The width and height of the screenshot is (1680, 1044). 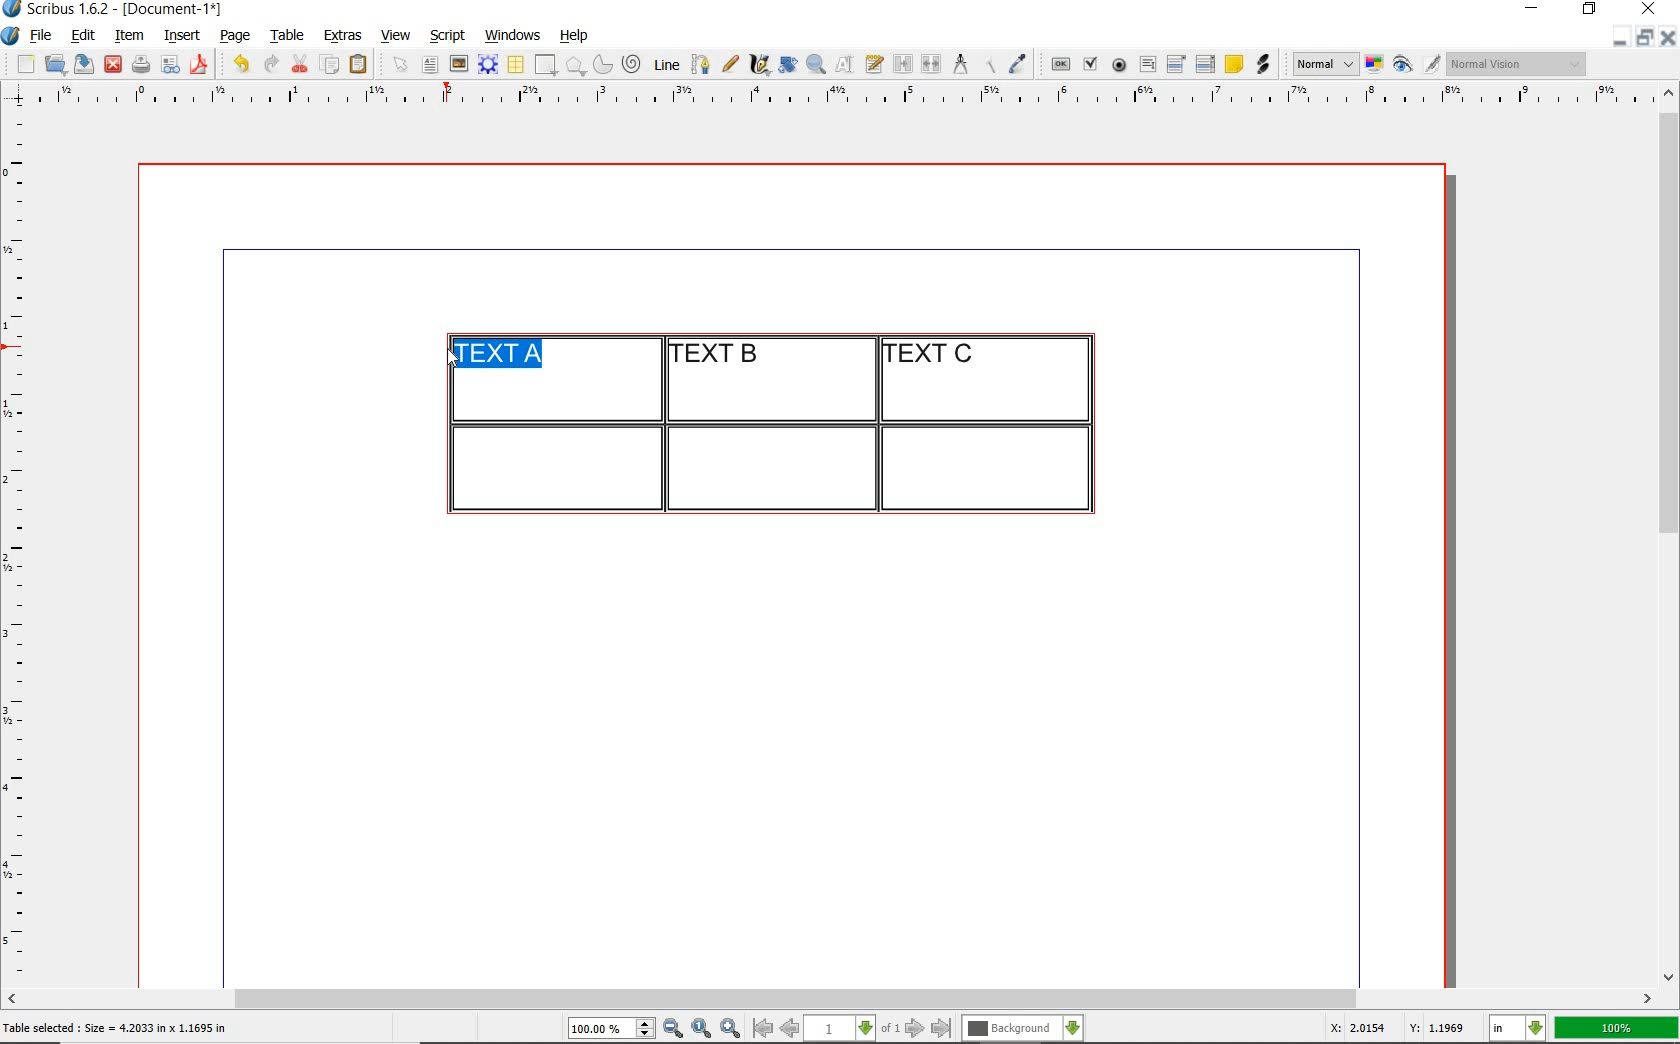 What do you see at coordinates (1147, 66) in the screenshot?
I see `pdf text field` at bounding box center [1147, 66].